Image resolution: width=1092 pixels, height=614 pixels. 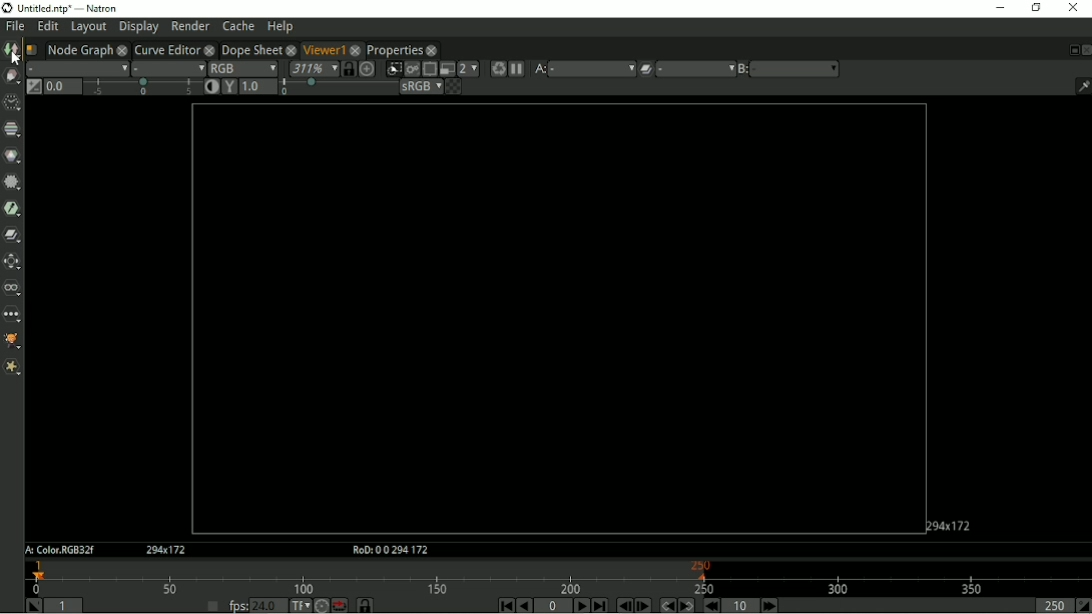 I want to click on fps, so click(x=237, y=606).